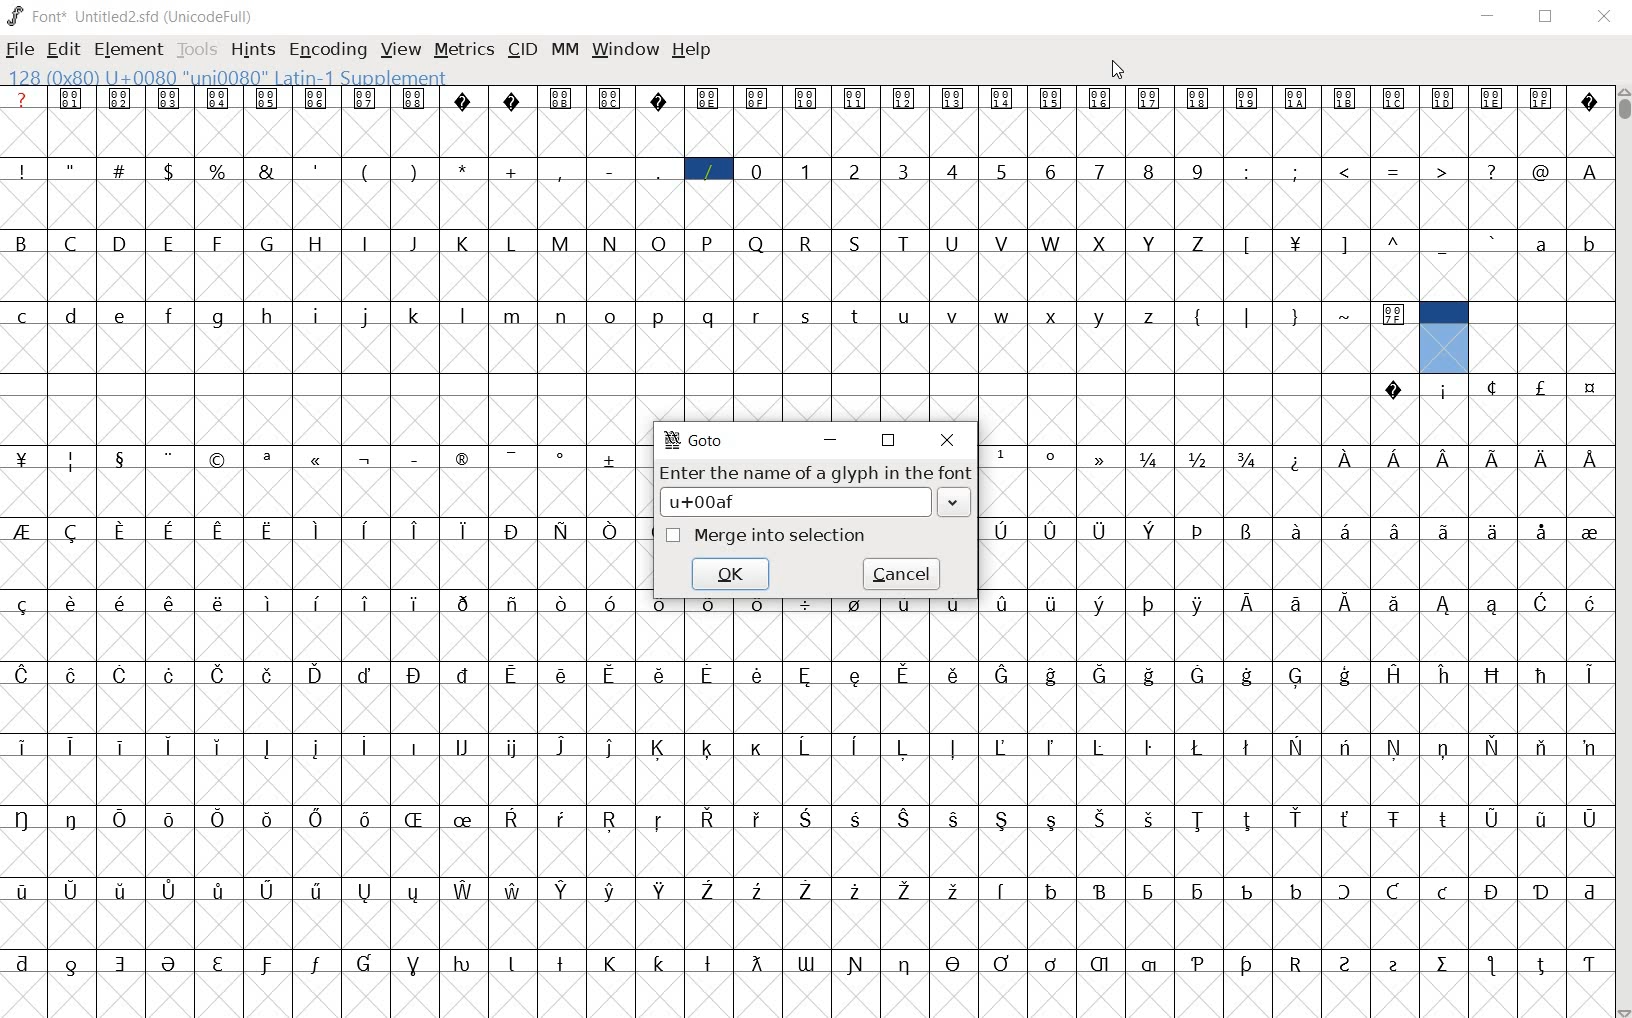 The height and width of the screenshot is (1018, 1632). Describe the element at coordinates (1494, 388) in the screenshot. I see `Symbol` at that location.